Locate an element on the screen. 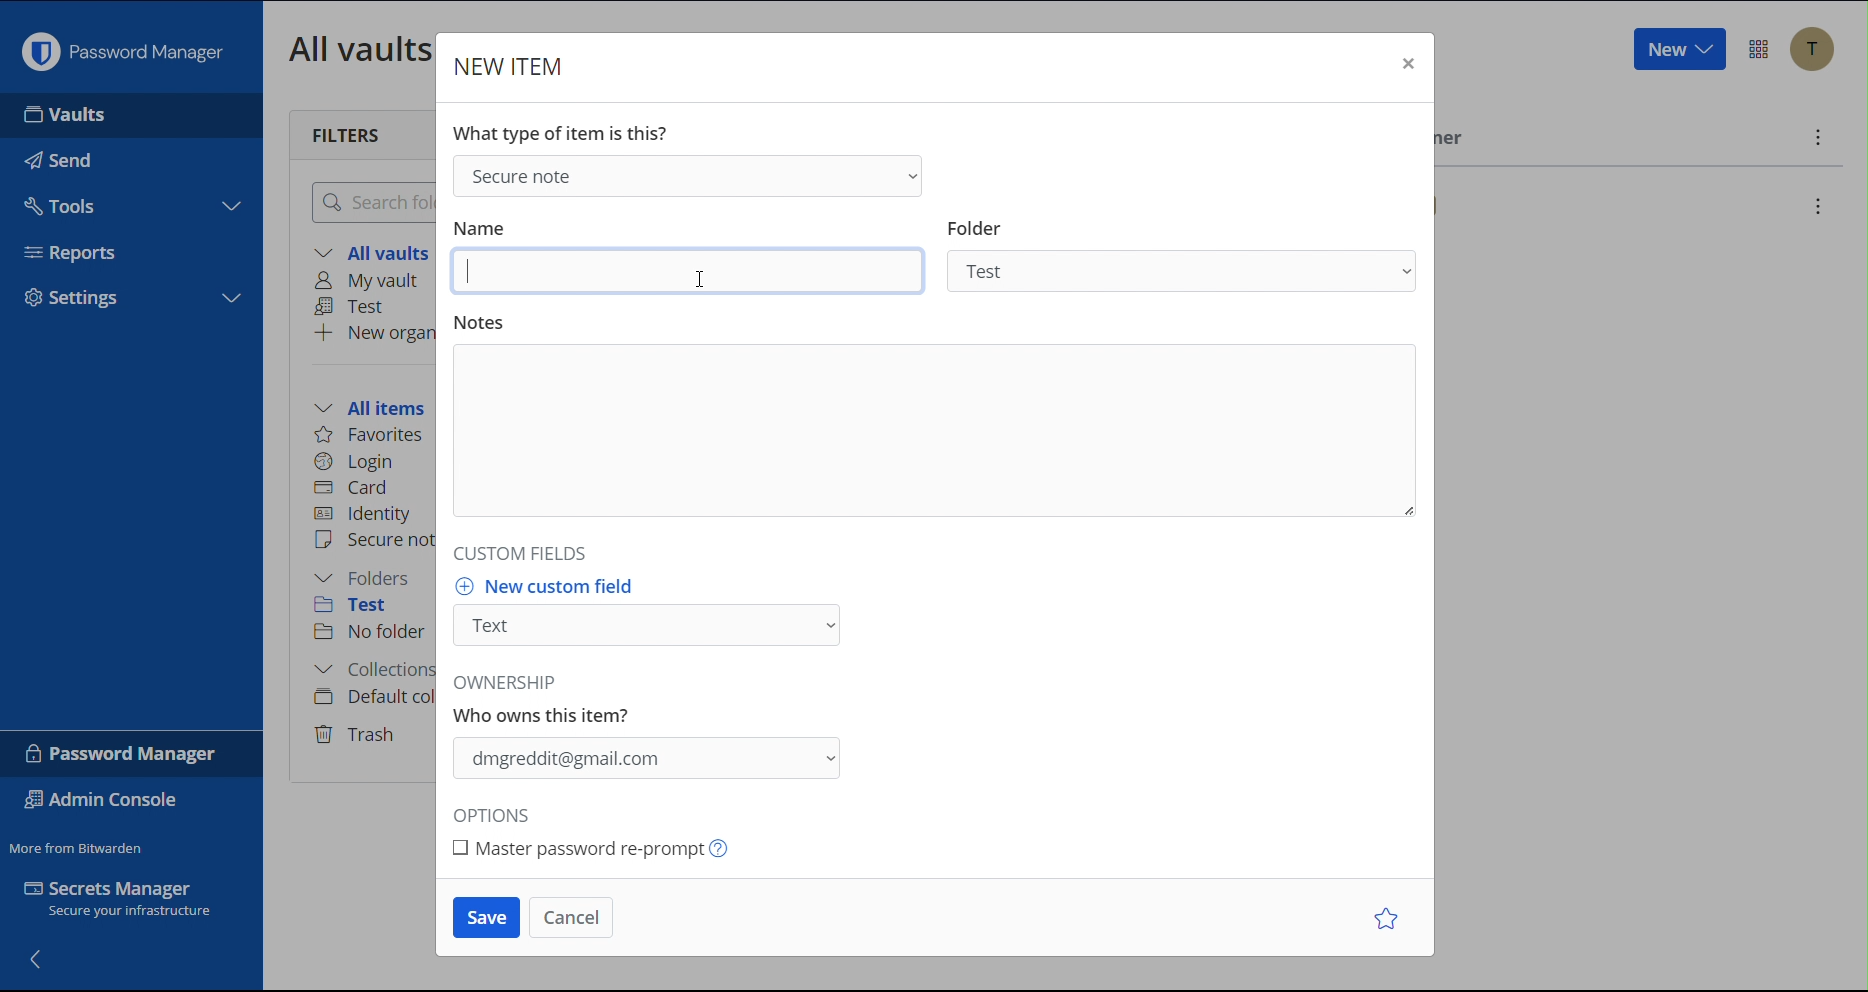 This screenshot has height=992, width=1868. Secure is located at coordinates (373, 542).